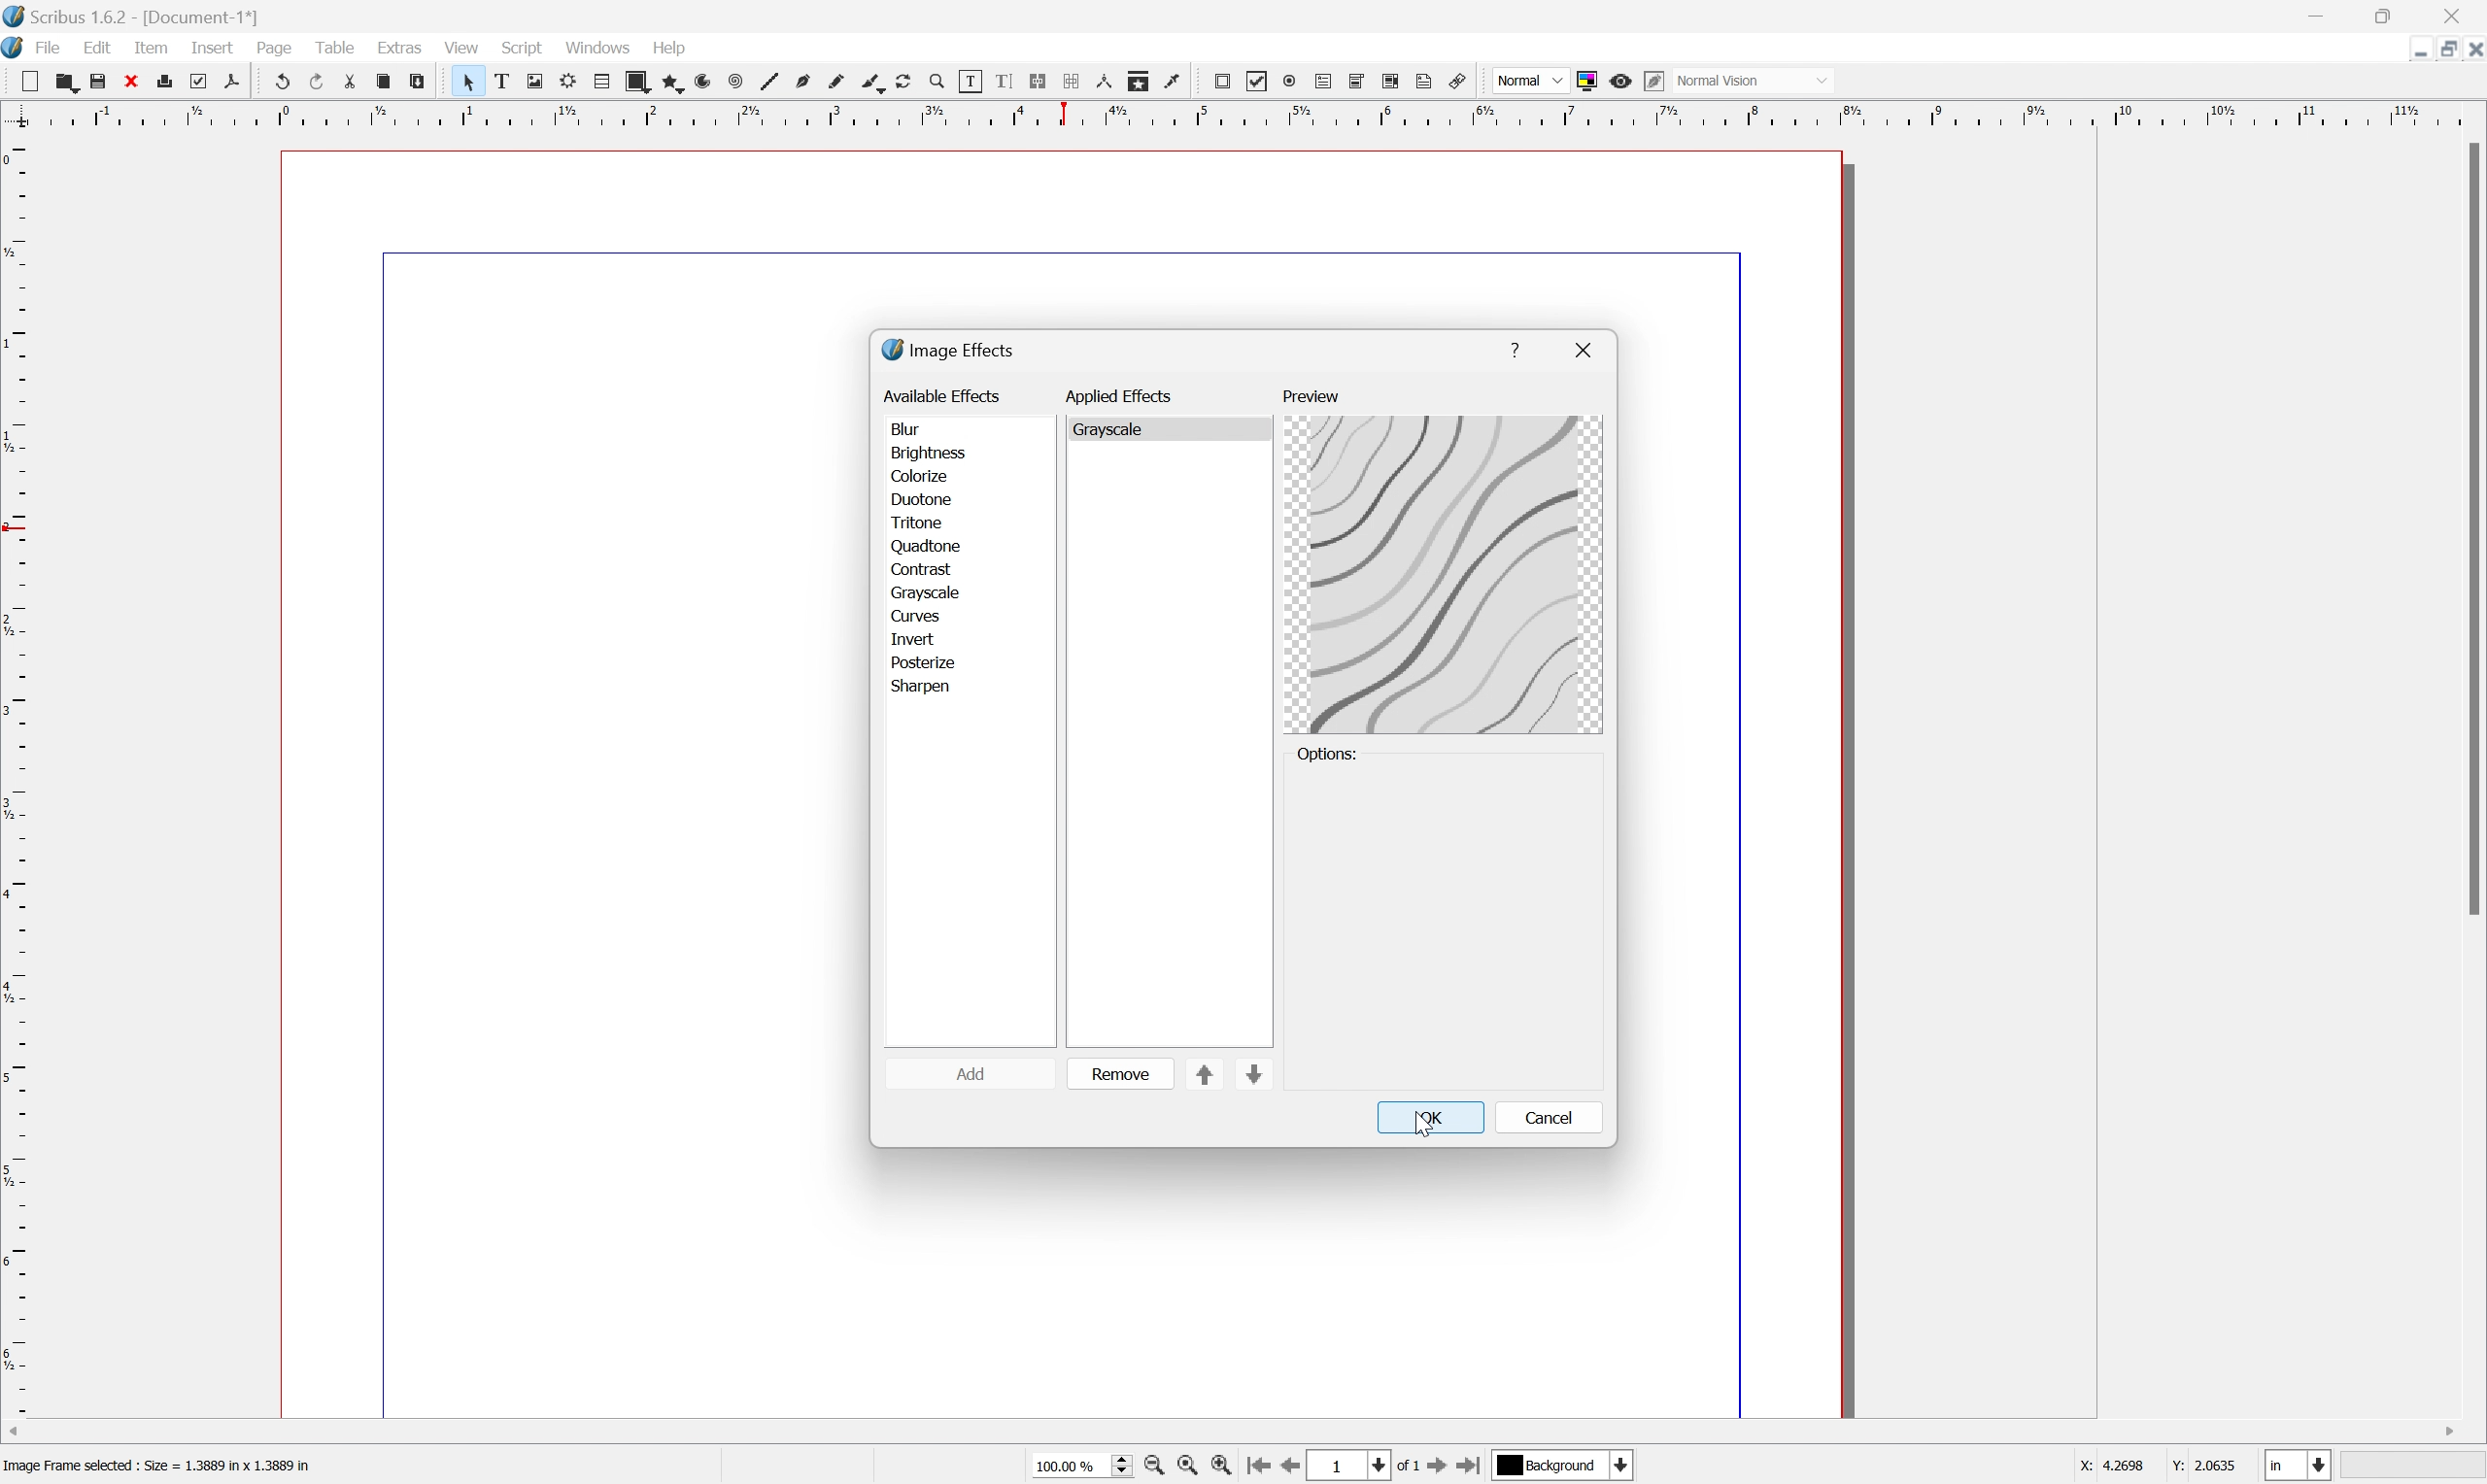 The height and width of the screenshot is (1484, 2487). Describe the element at coordinates (460, 50) in the screenshot. I see `View` at that location.